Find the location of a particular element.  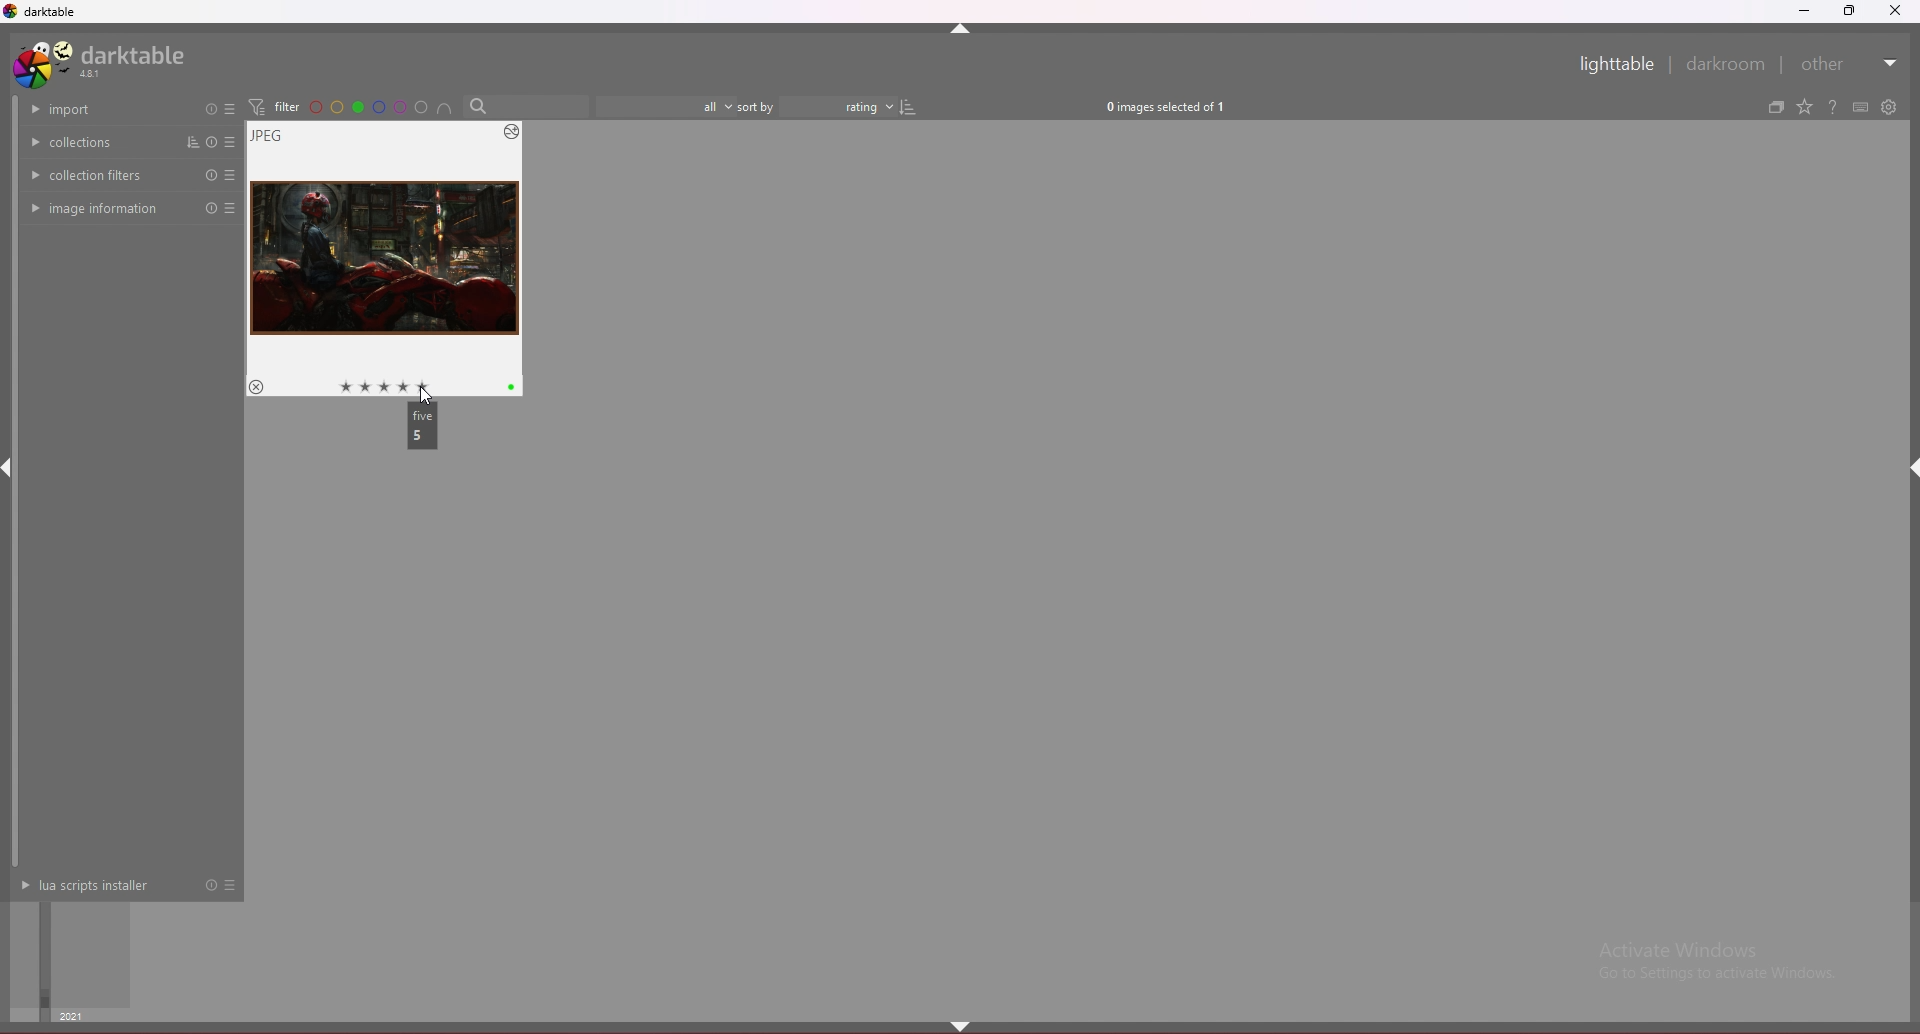

reset is located at coordinates (211, 175).